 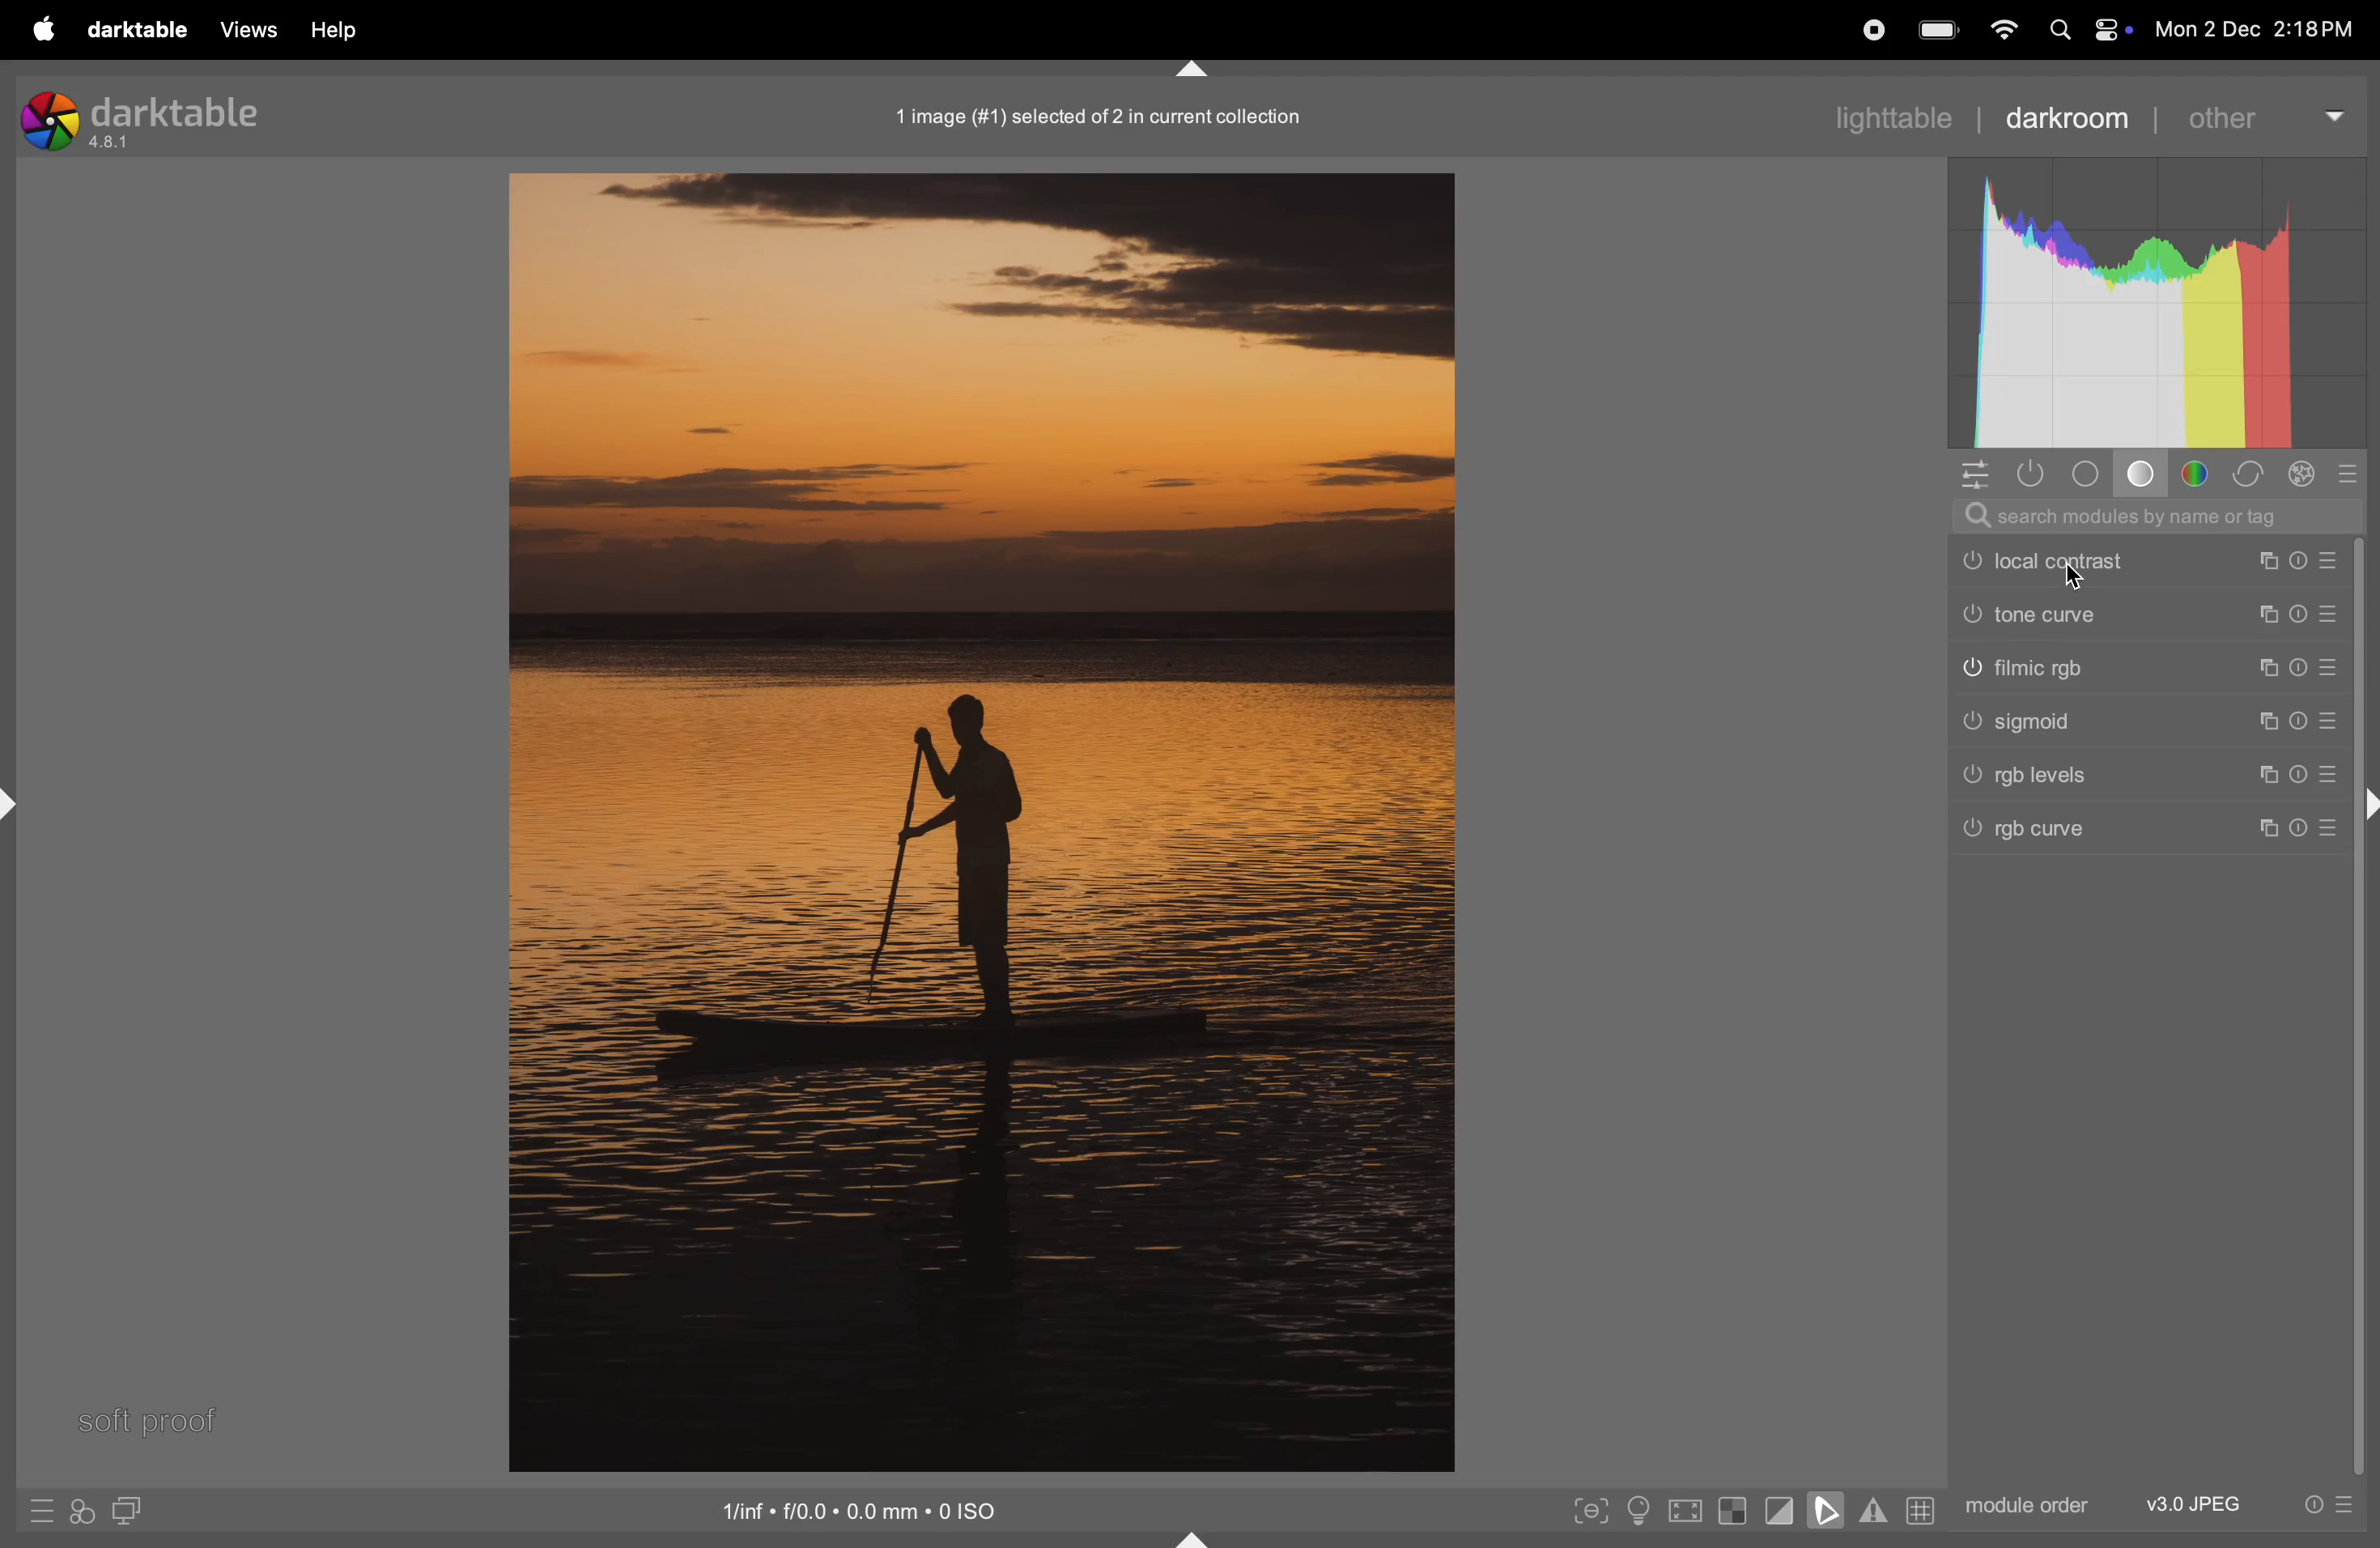 I want to click on cursor, so click(x=2076, y=578).